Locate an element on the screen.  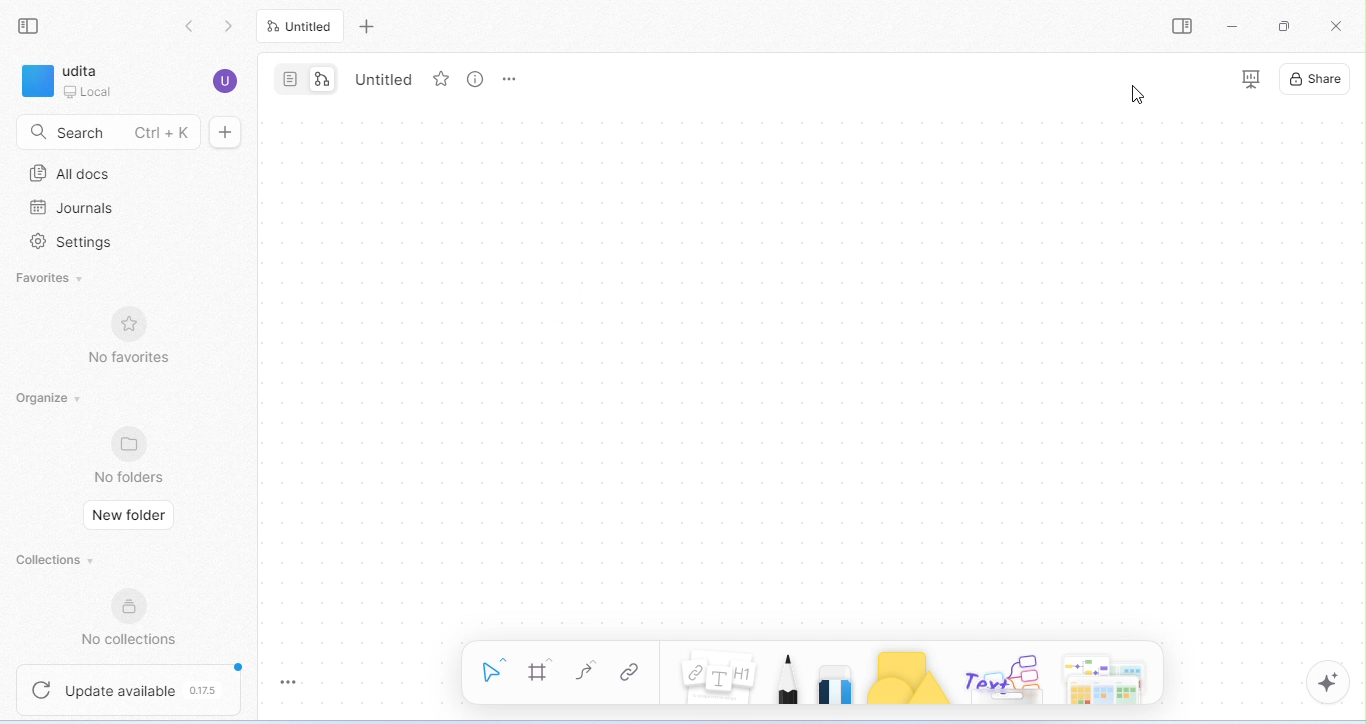
minimize is located at coordinates (1233, 25).